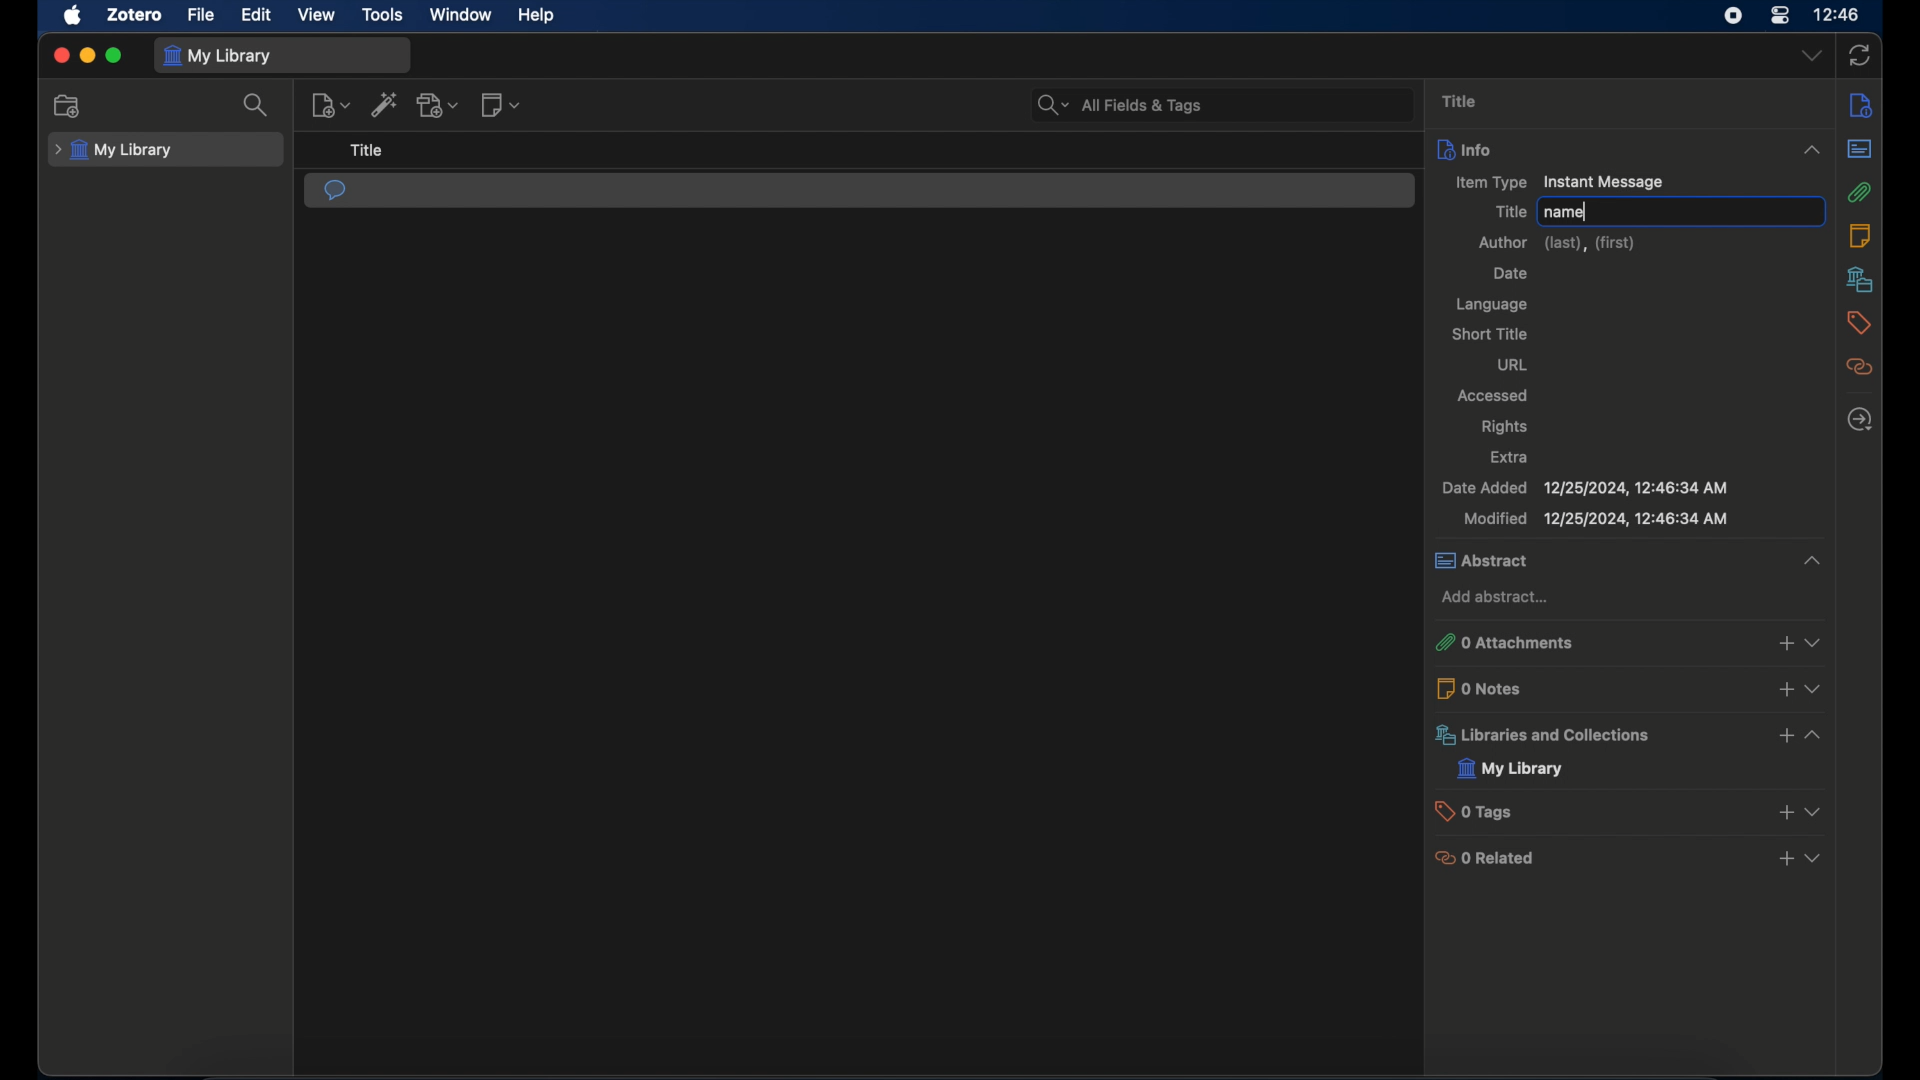 The width and height of the screenshot is (1920, 1080). Describe the element at coordinates (1625, 810) in the screenshot. I see `0 tags` at that location.